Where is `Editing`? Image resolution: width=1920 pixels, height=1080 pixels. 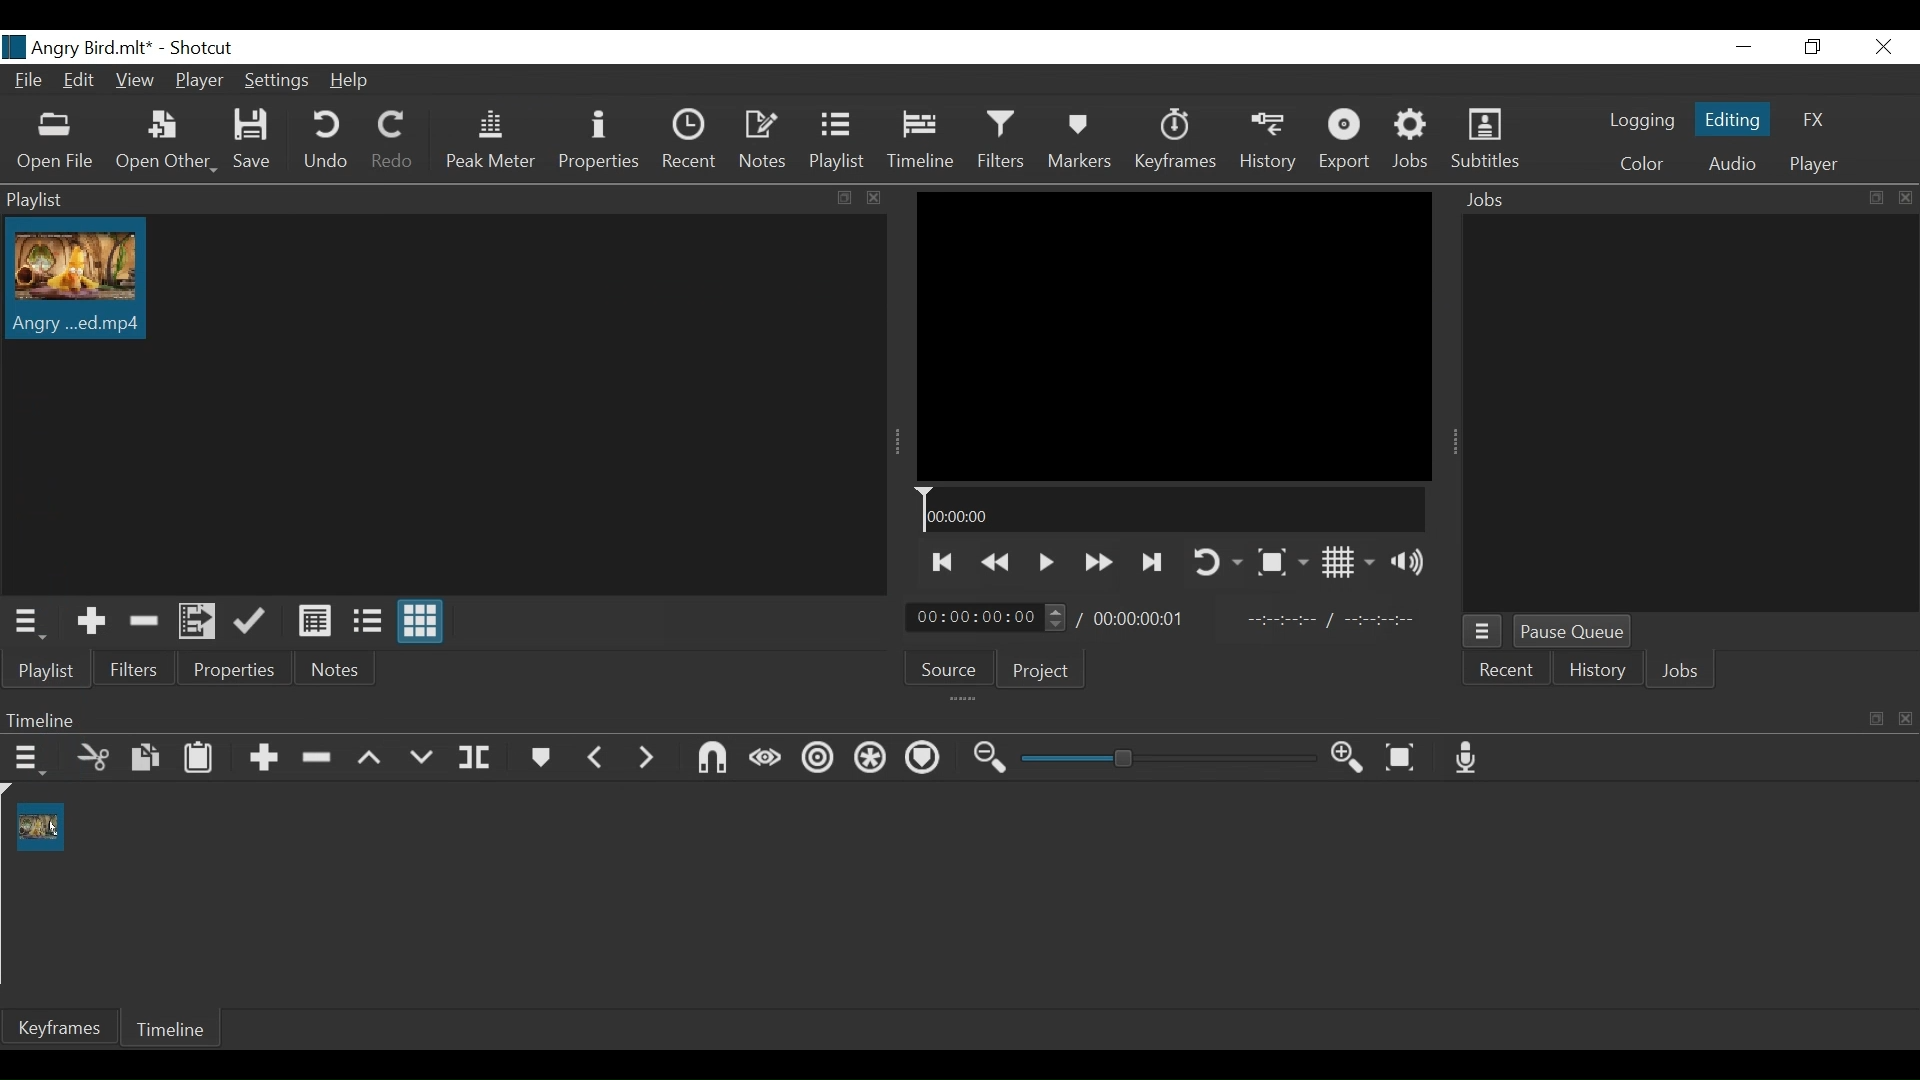 Editing is located at coordinates (1731, 117).